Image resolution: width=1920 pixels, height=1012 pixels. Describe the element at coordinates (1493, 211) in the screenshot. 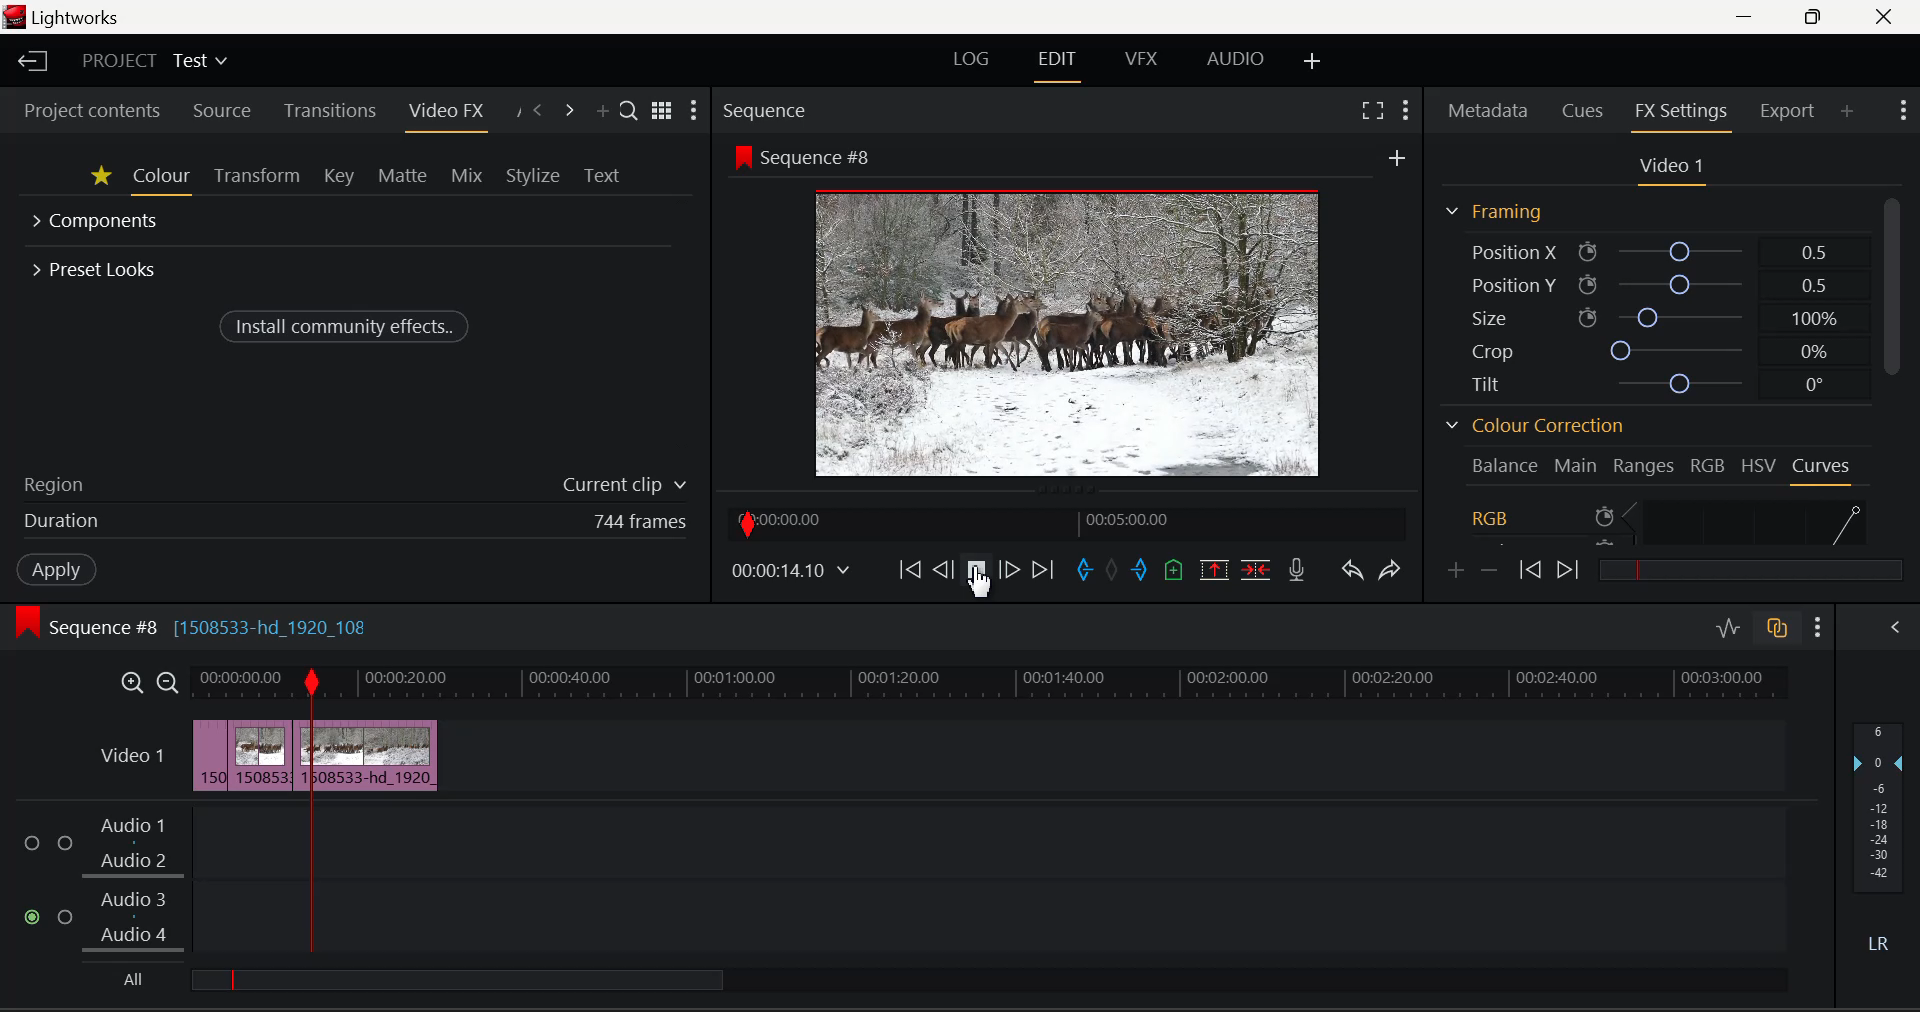

I see `Framing Section` at that location.